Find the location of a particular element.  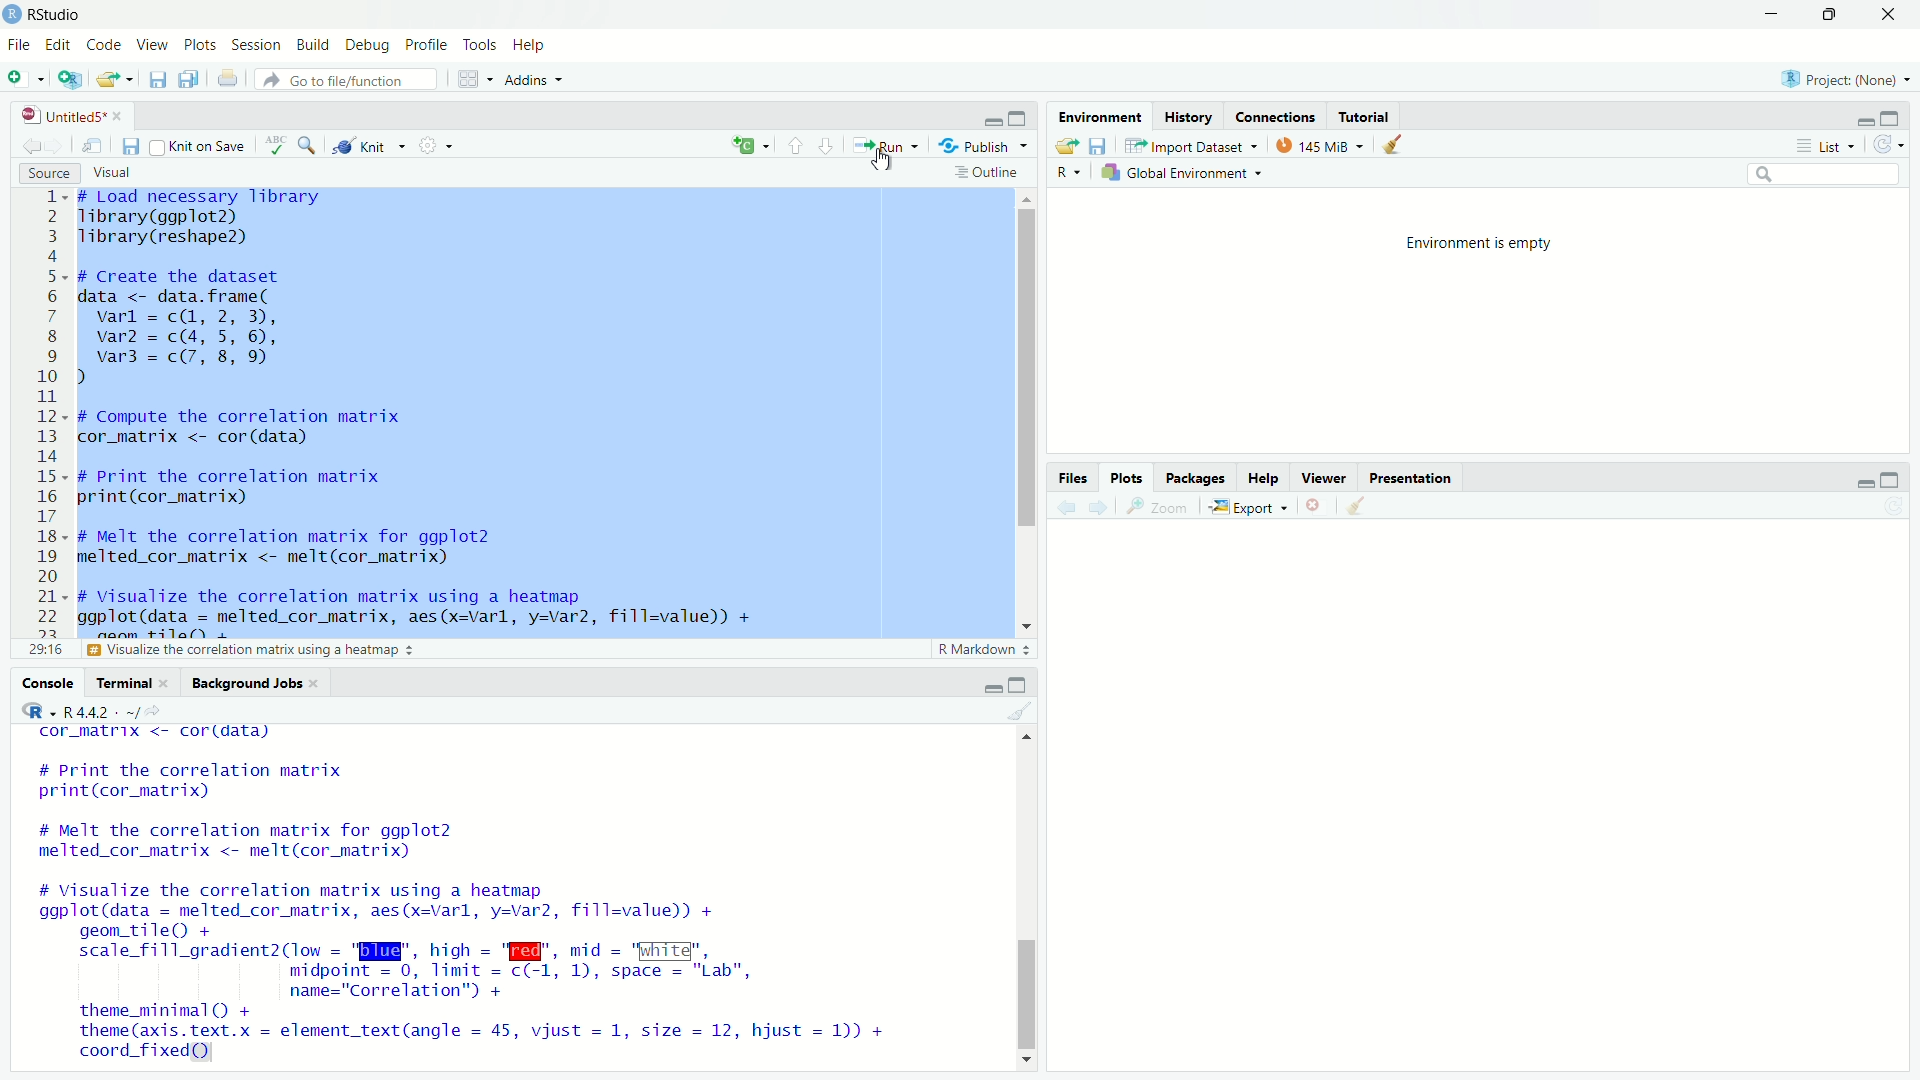

save current document is located at coordinates (132, 147).